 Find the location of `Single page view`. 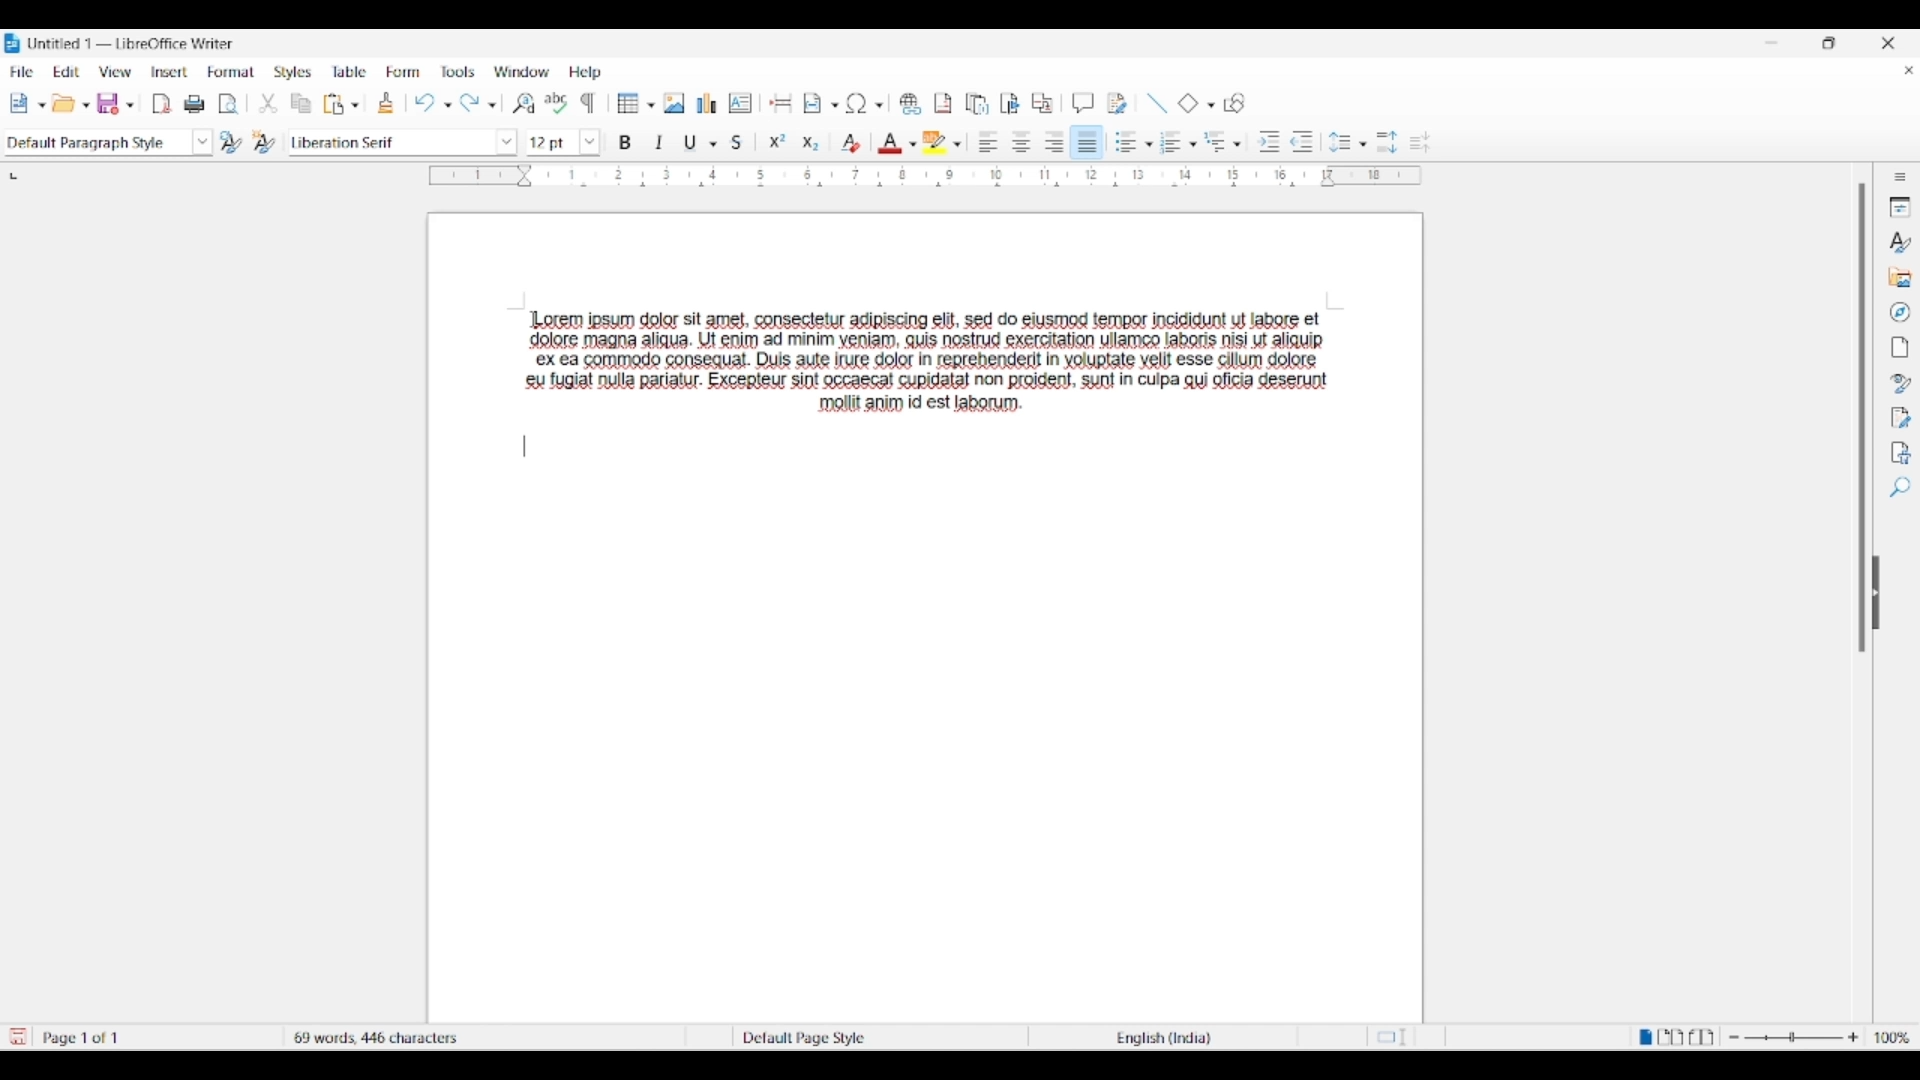

Single page view is located at coordinates (1643, 1037).